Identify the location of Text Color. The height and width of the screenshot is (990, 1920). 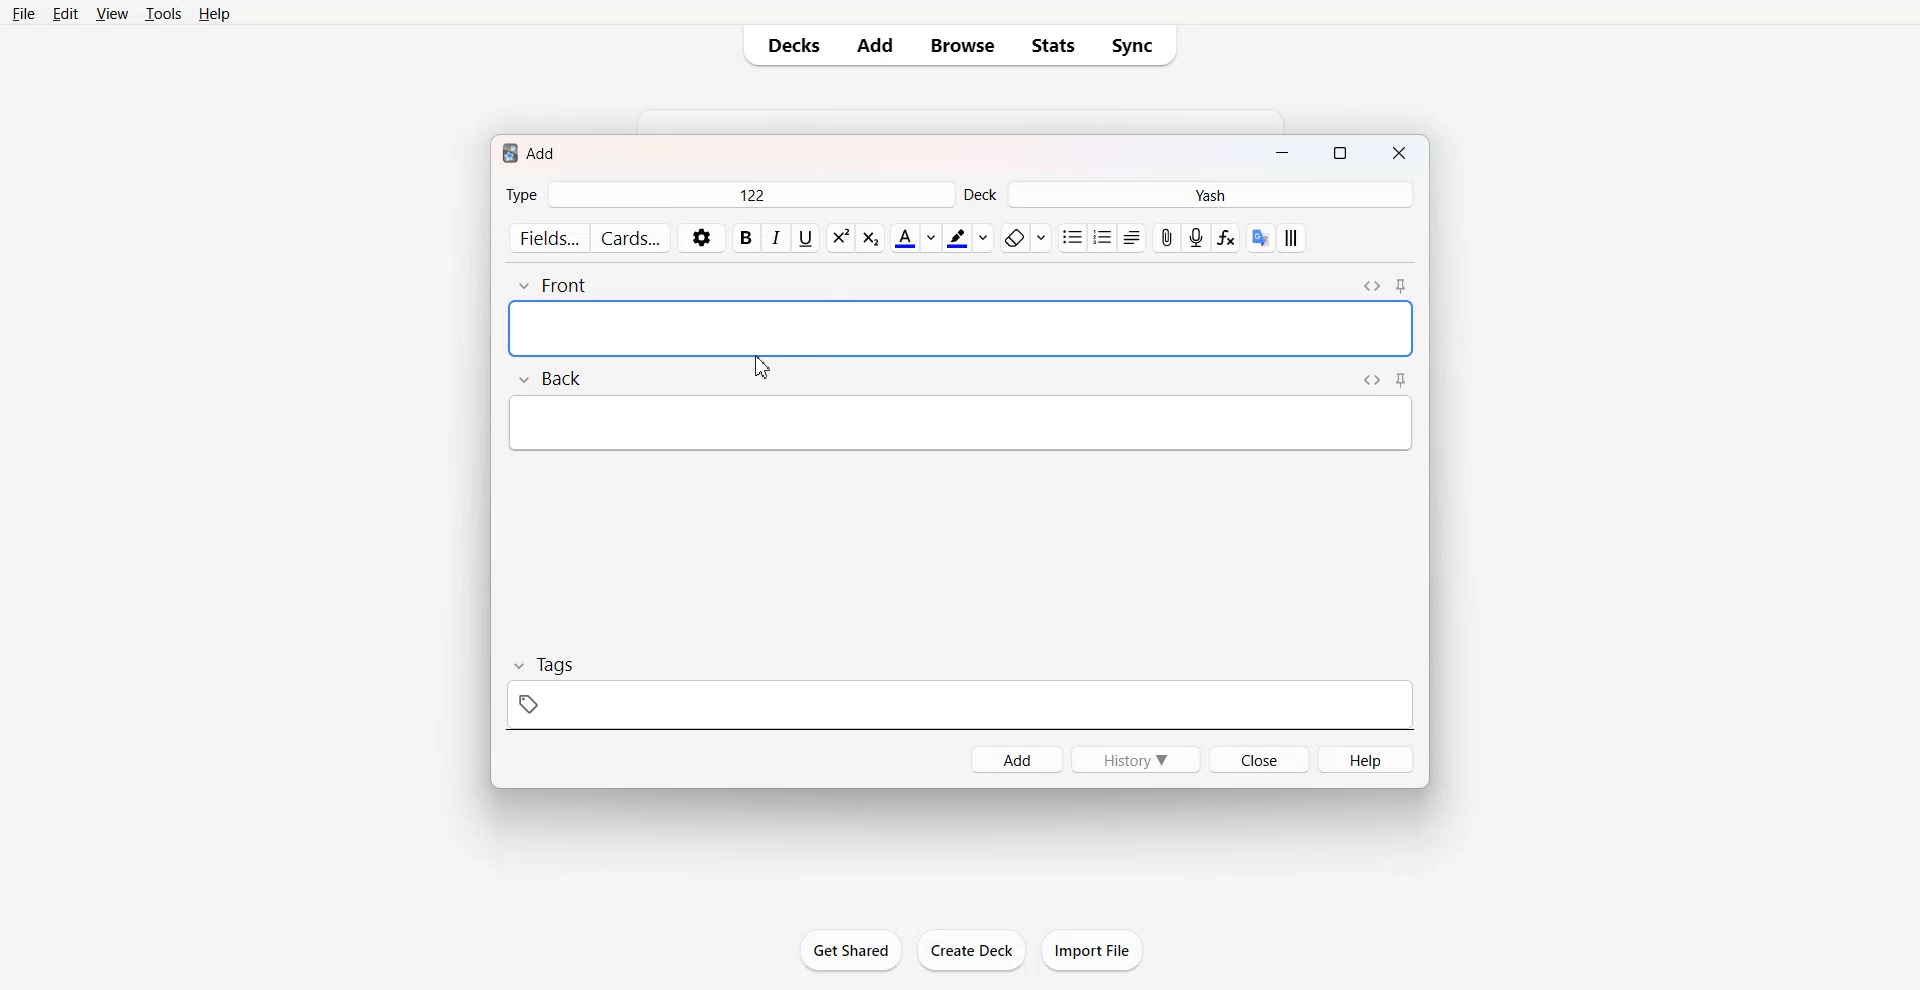
(915, 237).